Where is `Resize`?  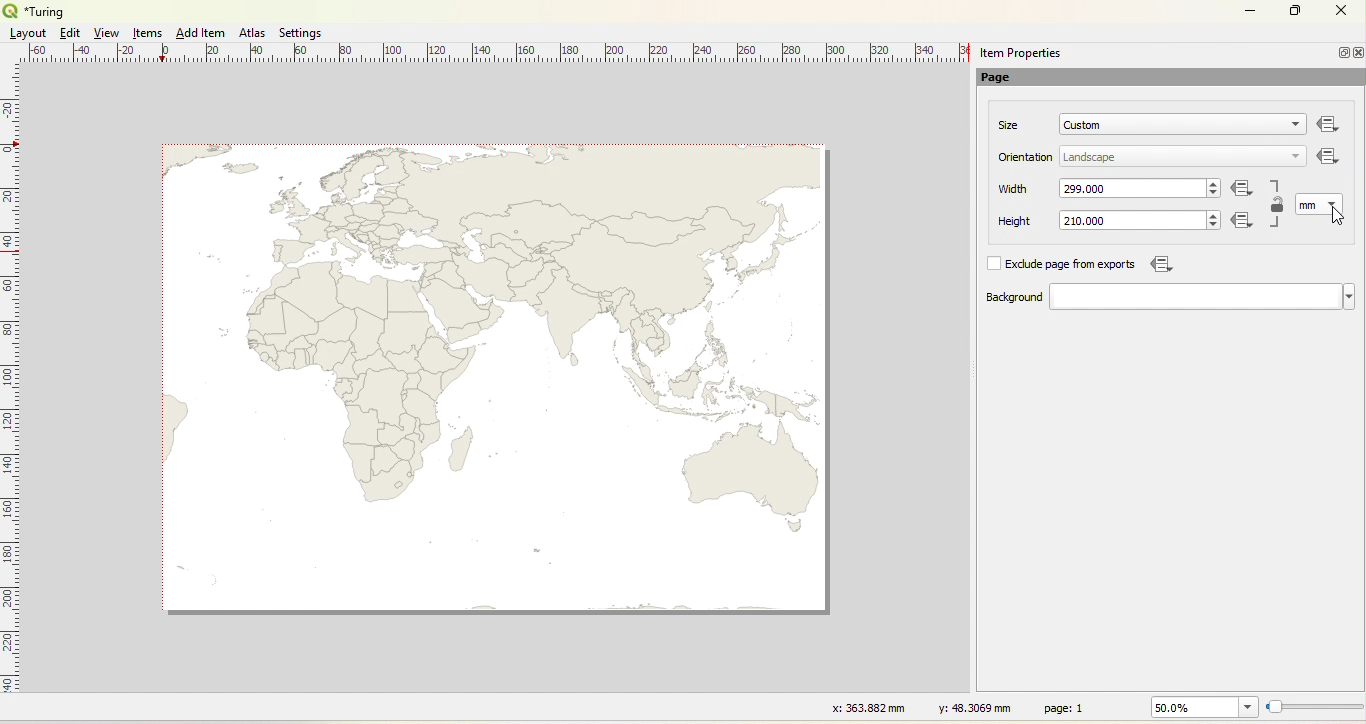 Resize is located at coordinates (1315, 708).